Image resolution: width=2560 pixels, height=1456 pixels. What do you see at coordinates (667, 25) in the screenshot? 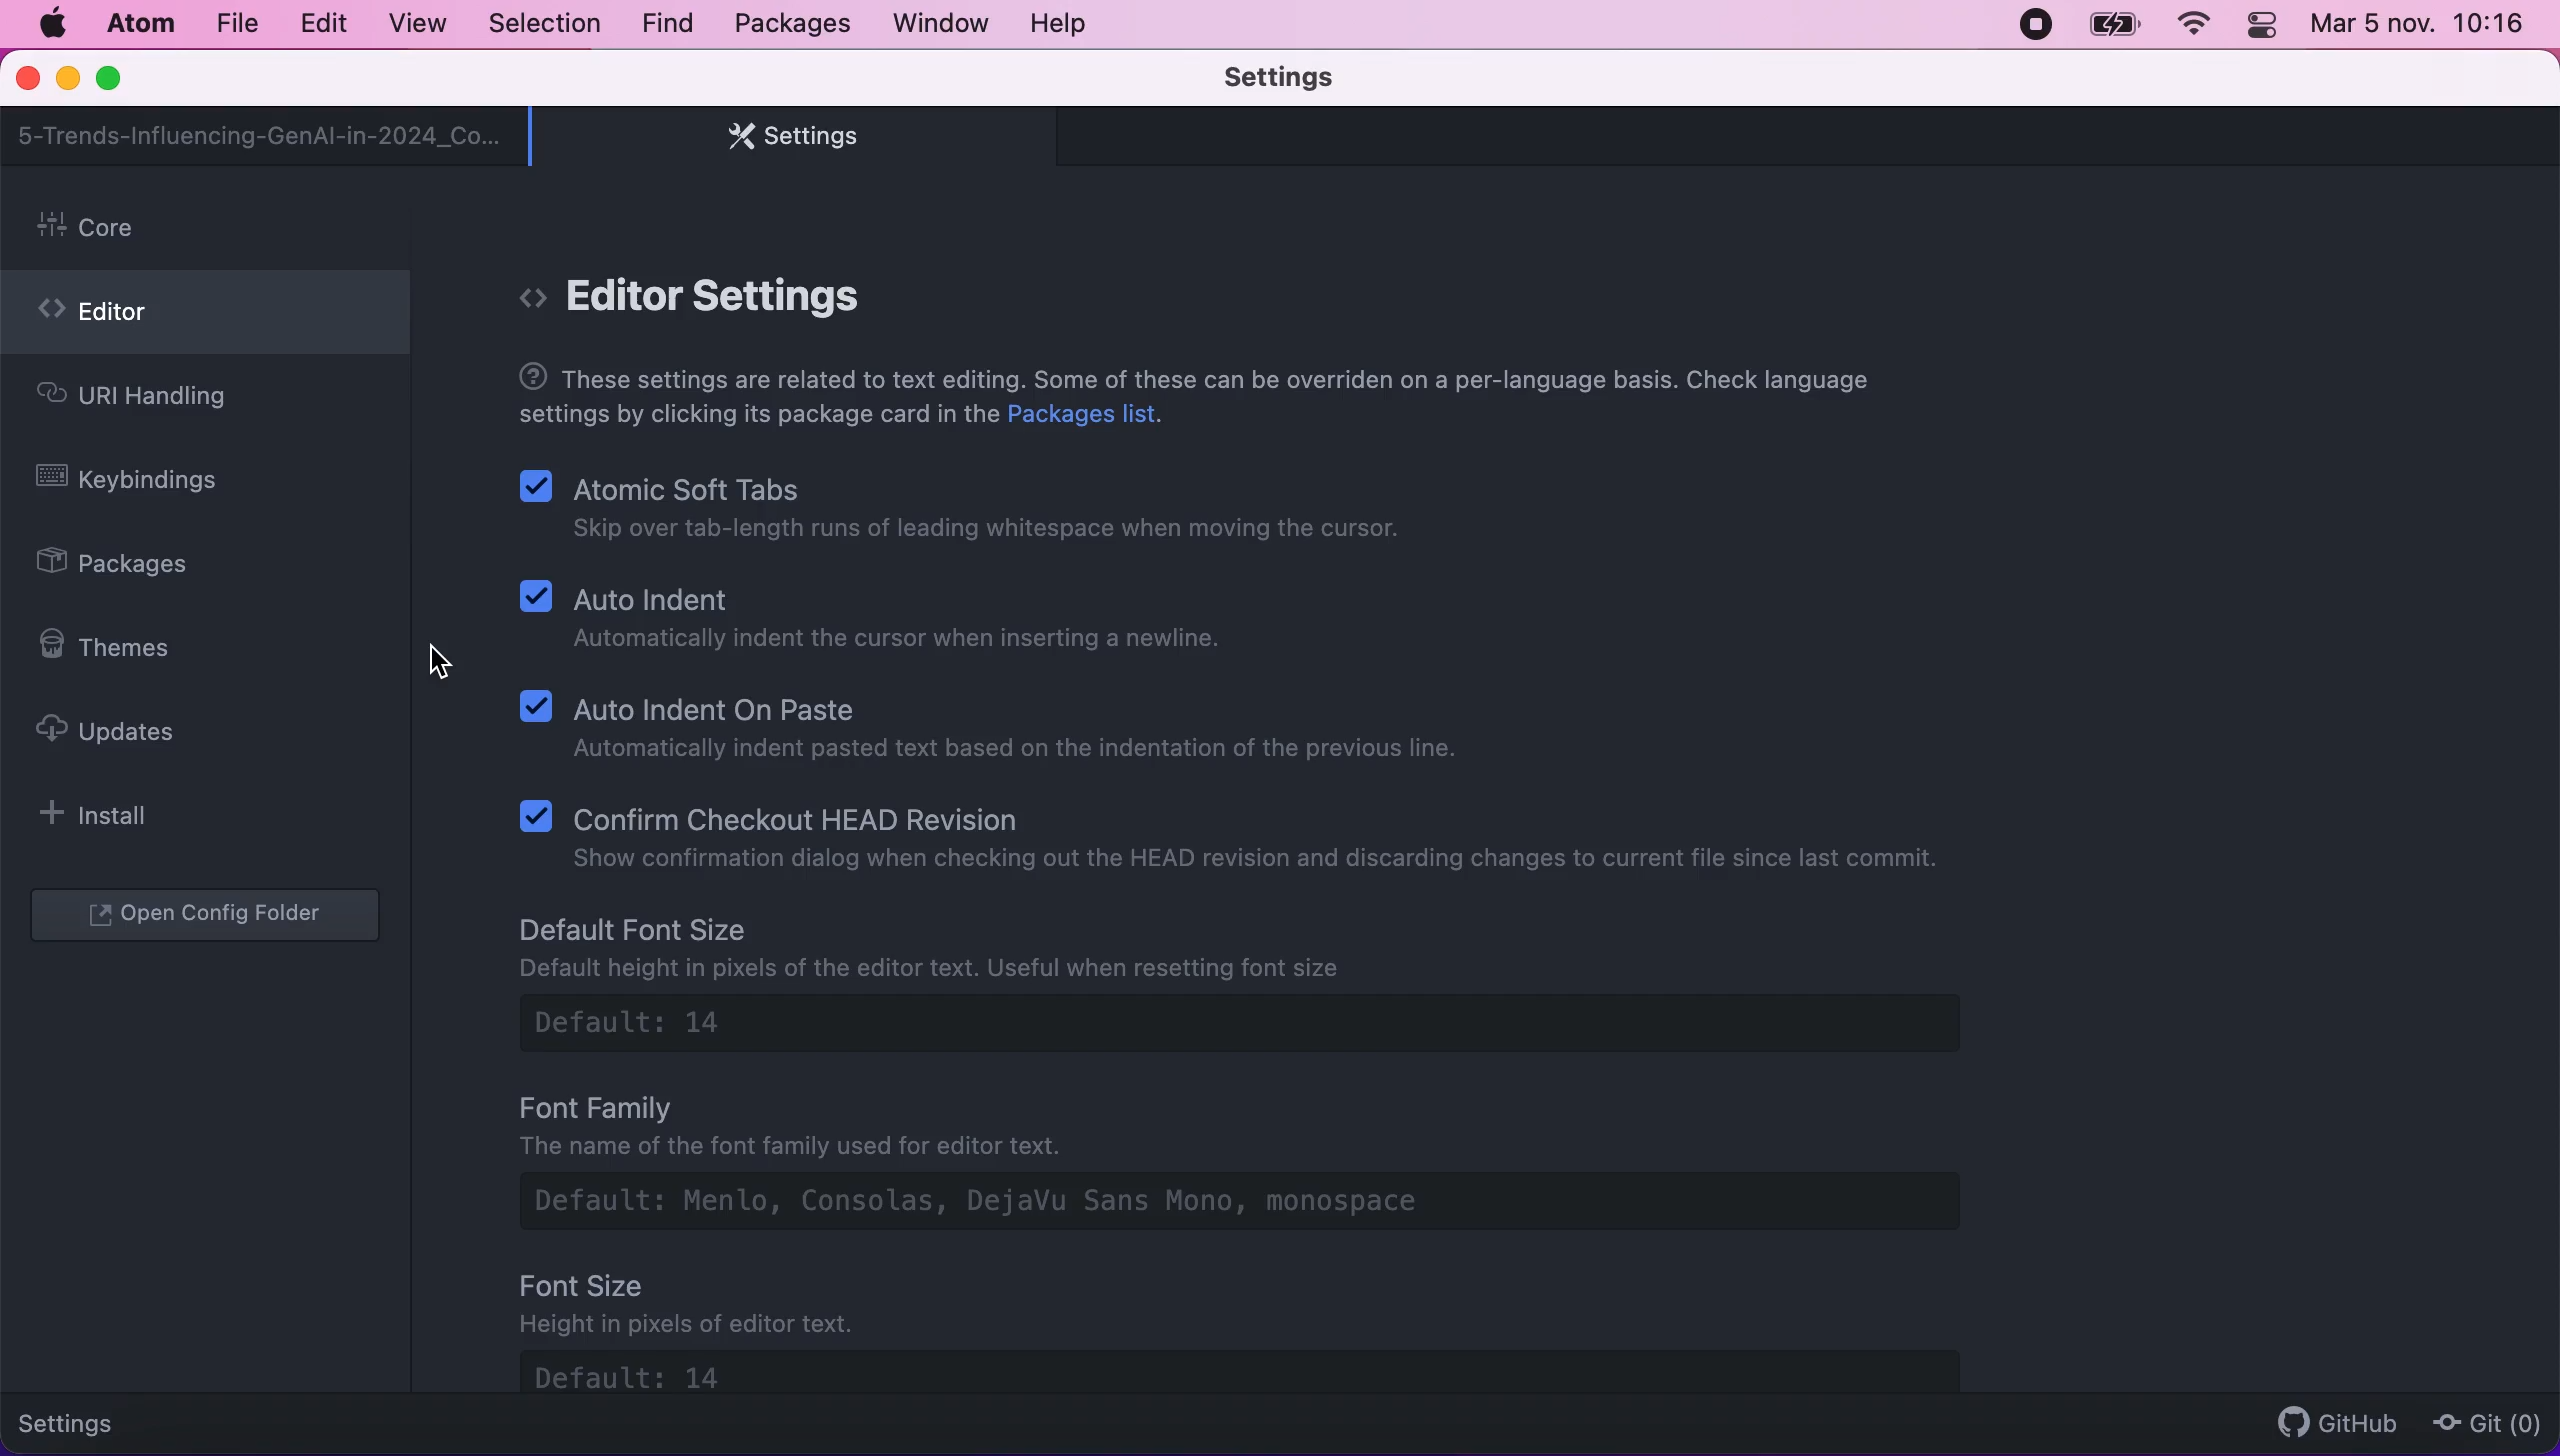
I see `find` at bounding box center [667, 25].